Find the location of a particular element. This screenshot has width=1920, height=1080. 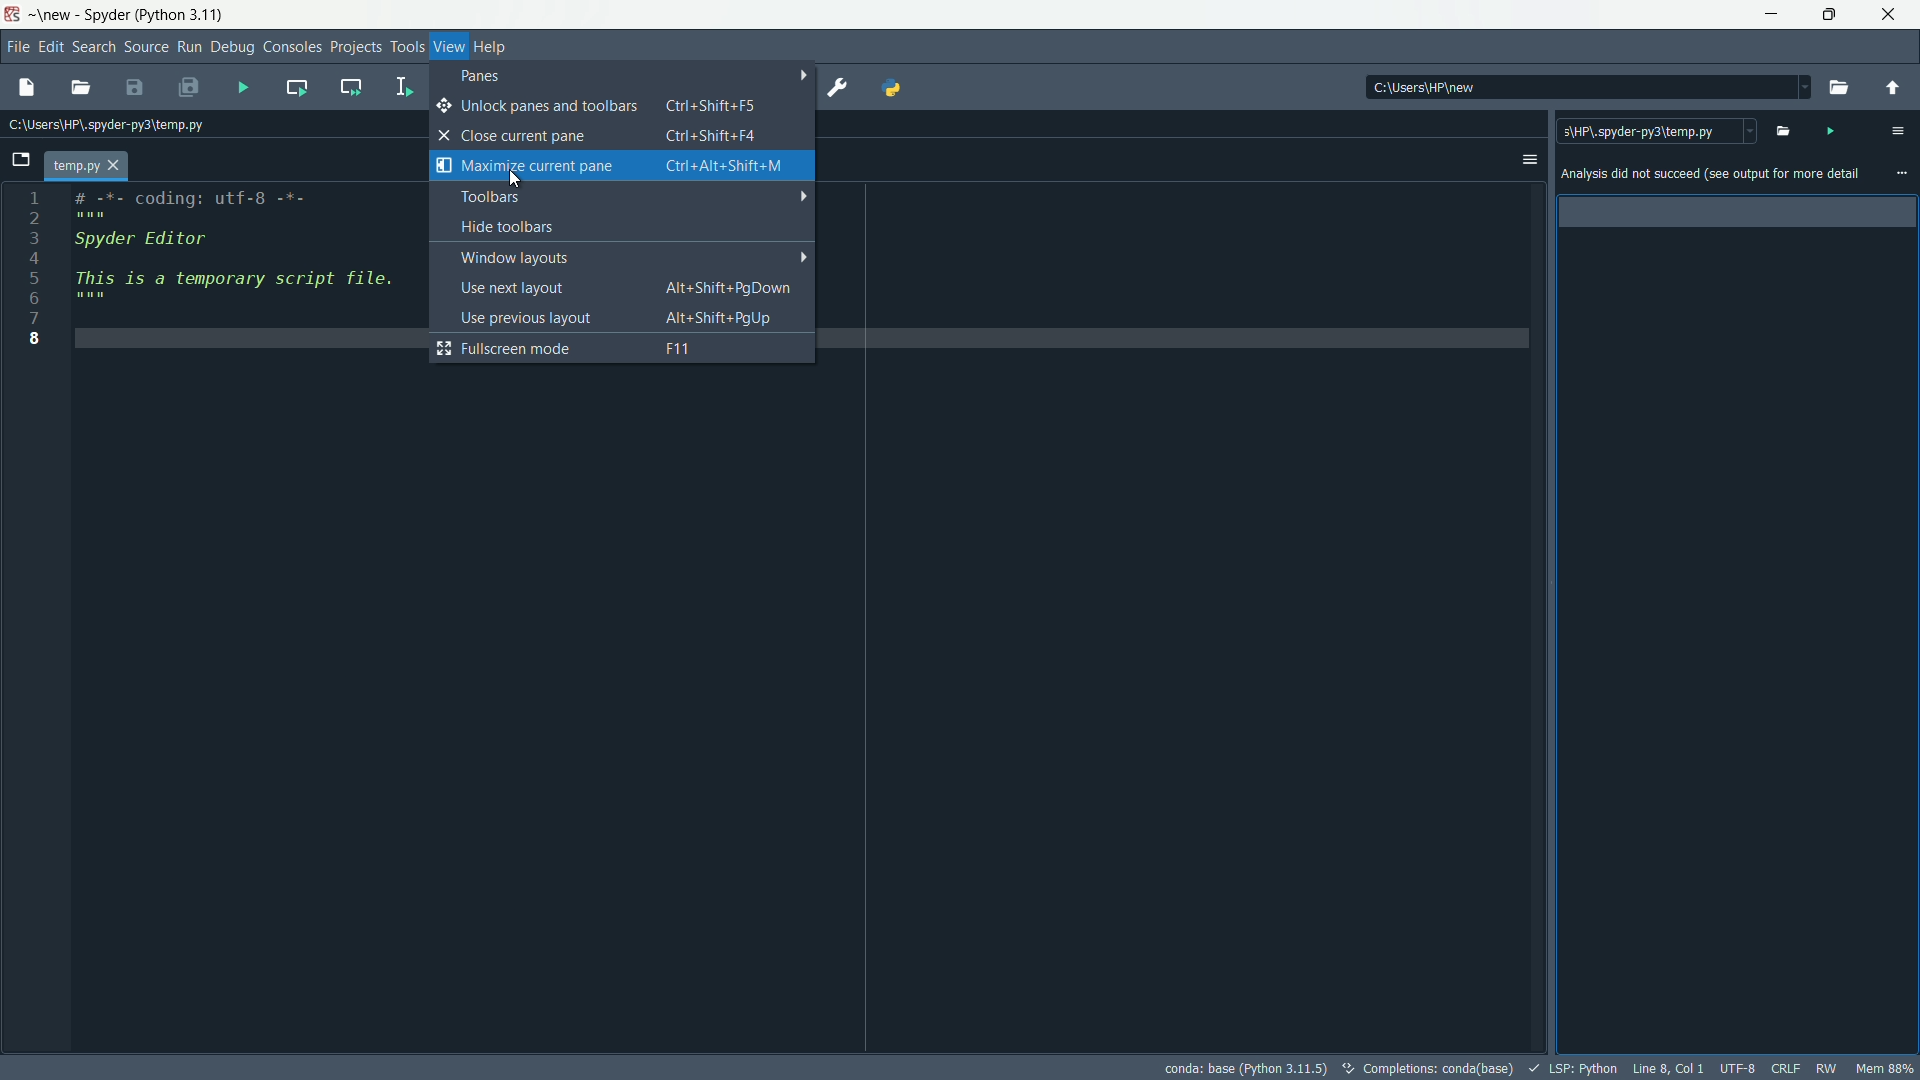

save all files is located at coordinates (188, 87).